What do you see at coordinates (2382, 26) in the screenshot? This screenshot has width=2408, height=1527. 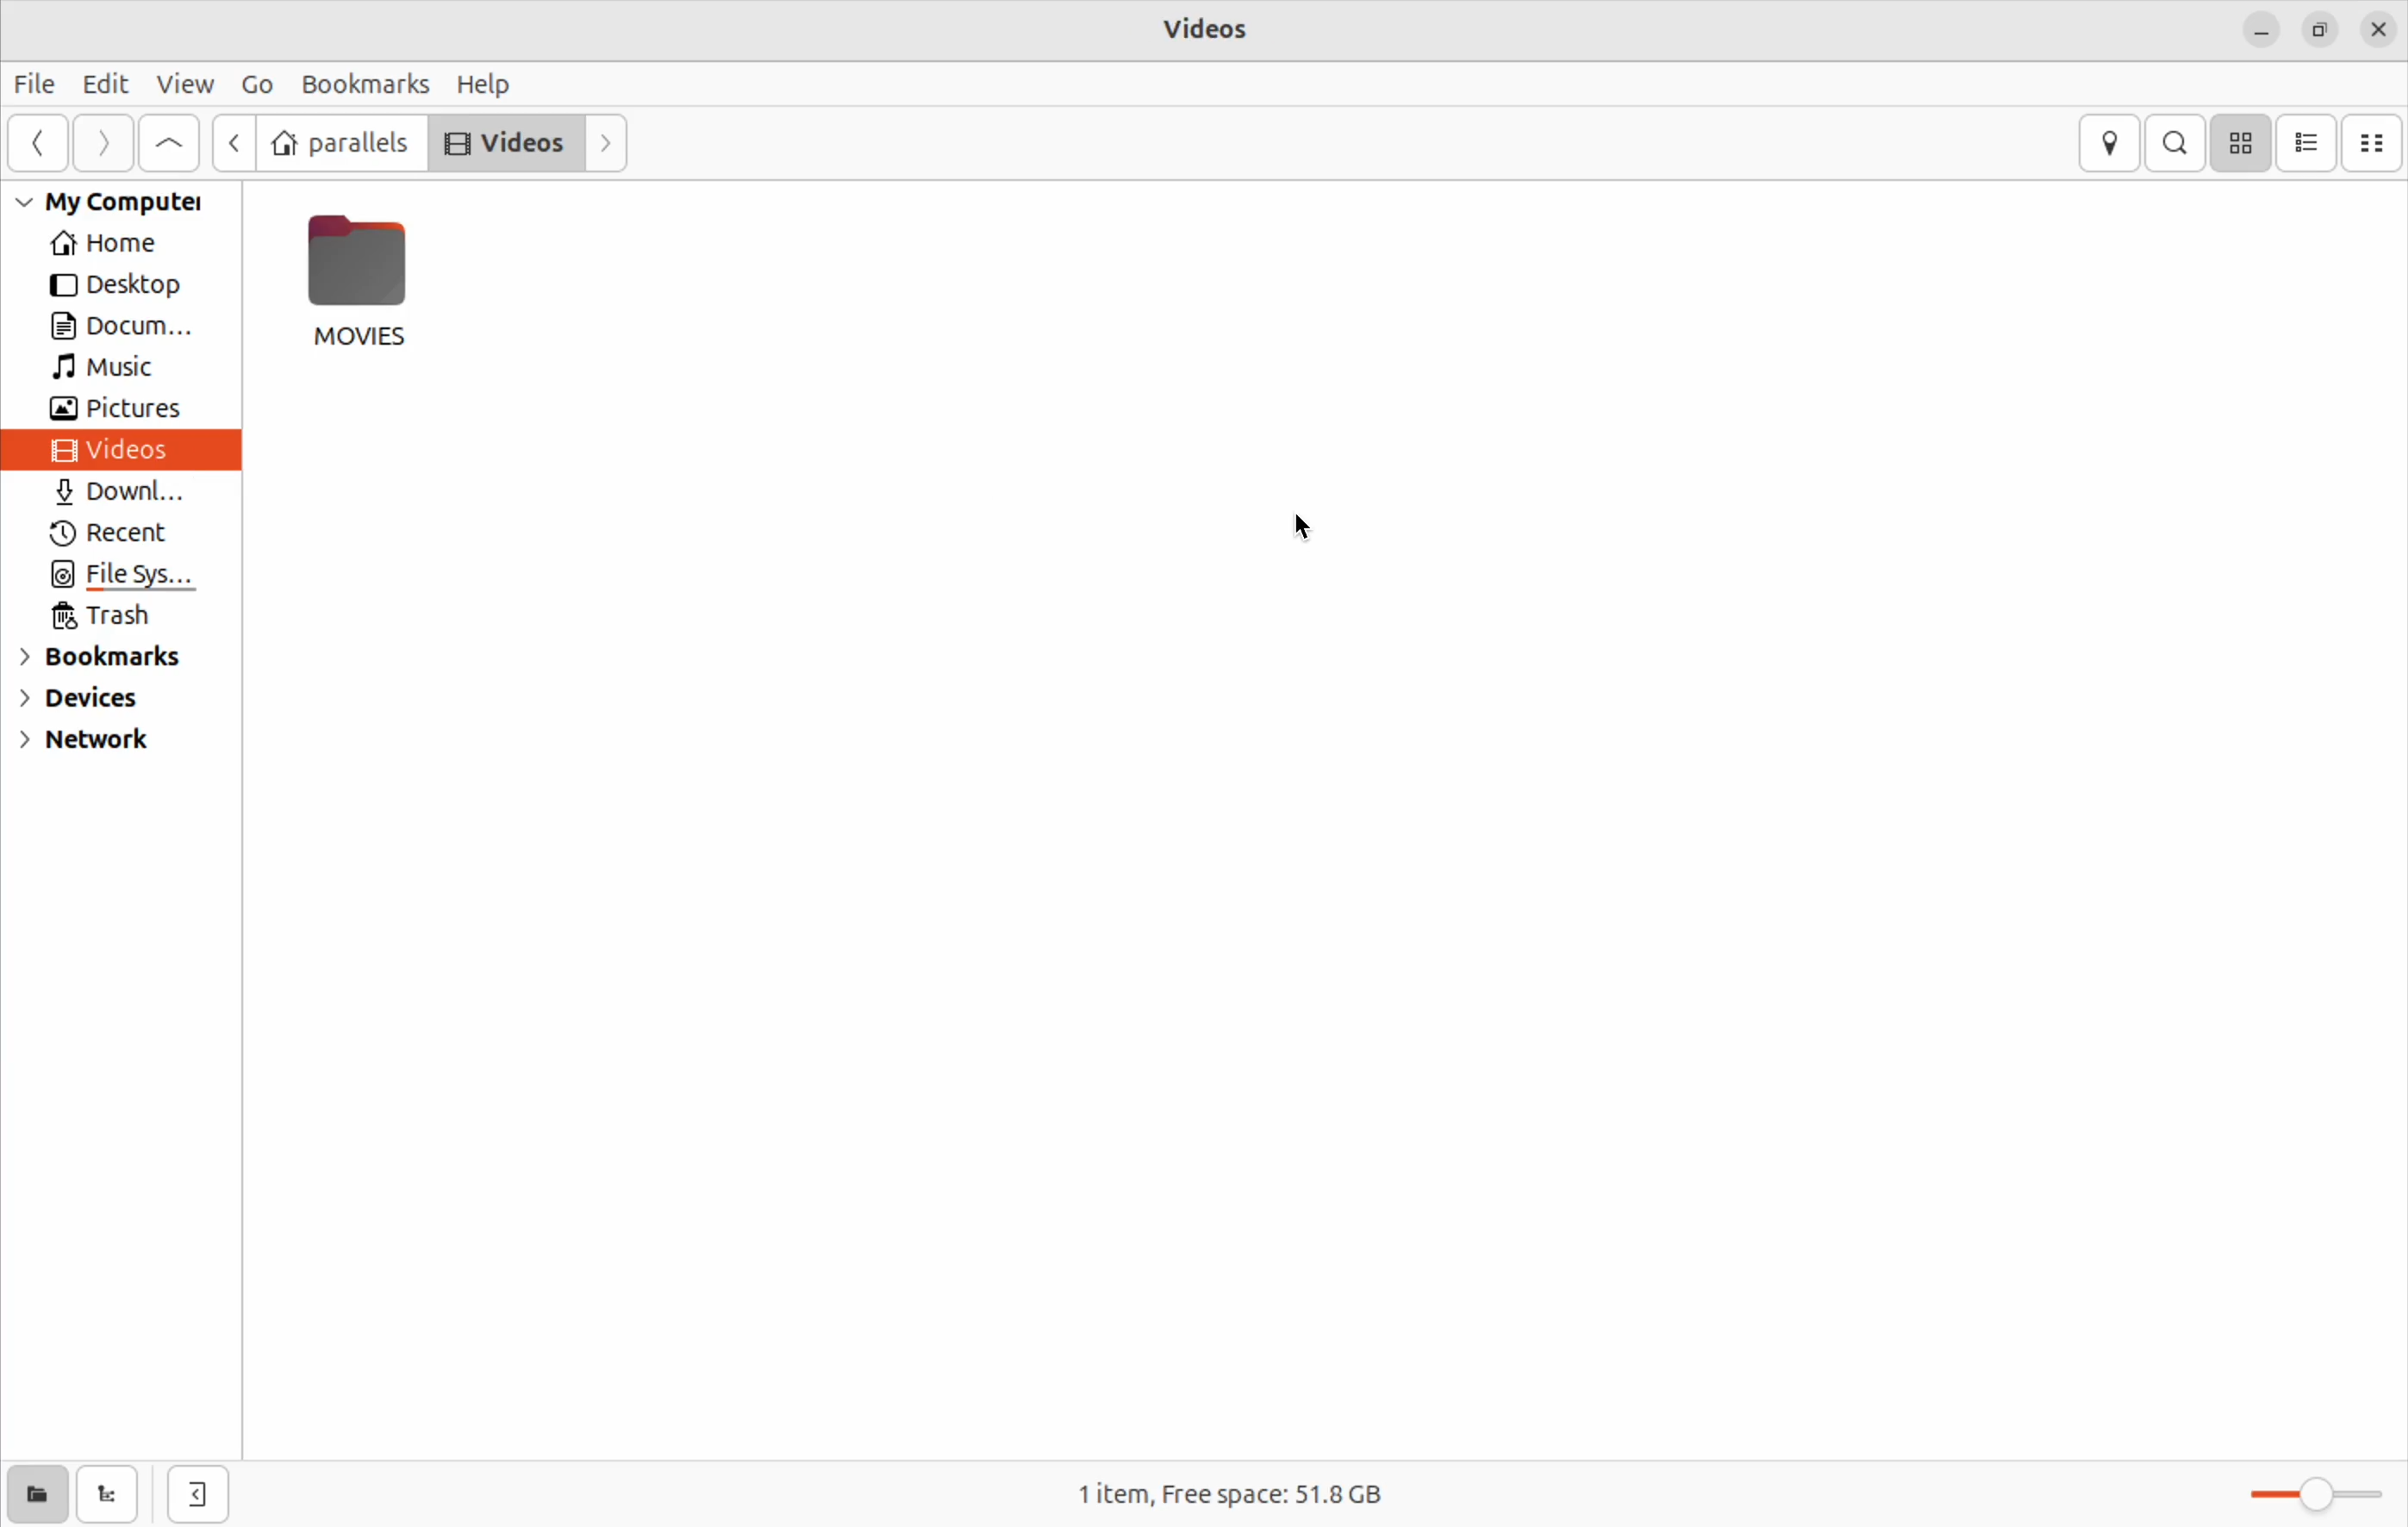 I see `close` at bounding box center [2382, 26].